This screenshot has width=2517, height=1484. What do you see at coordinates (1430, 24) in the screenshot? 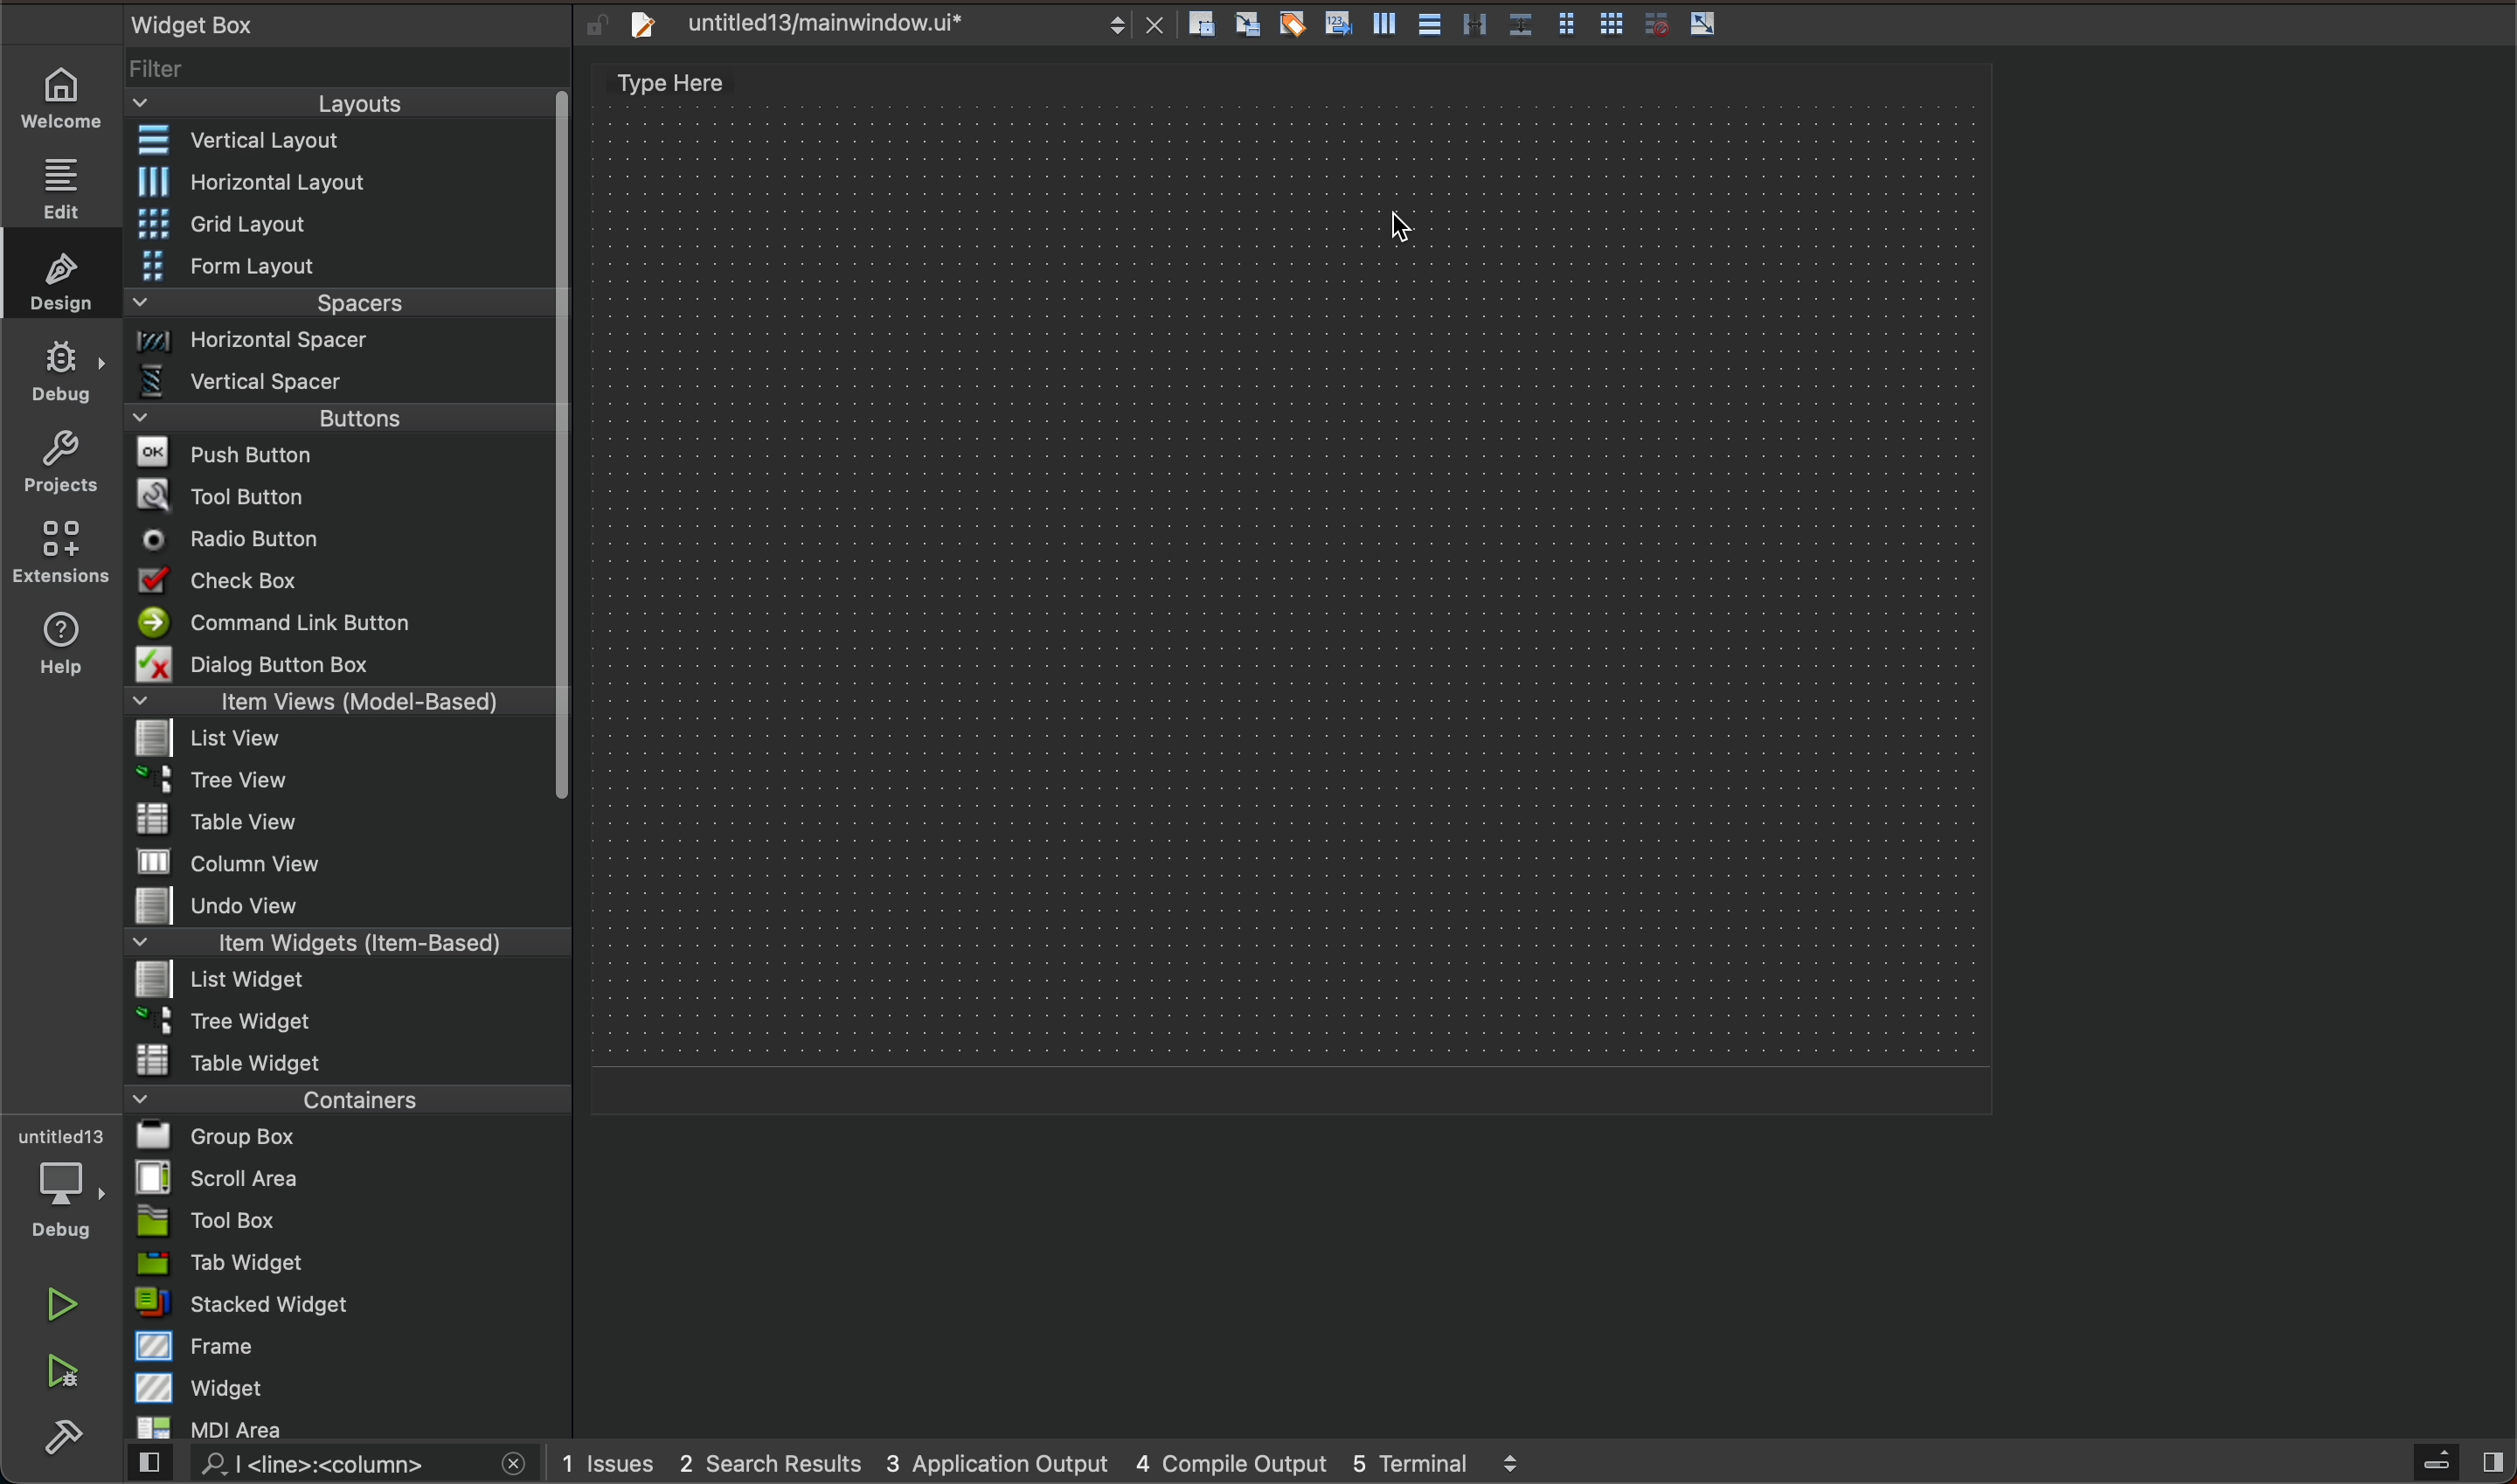
I see `Horizontal` at bounding box center [1430, 24].